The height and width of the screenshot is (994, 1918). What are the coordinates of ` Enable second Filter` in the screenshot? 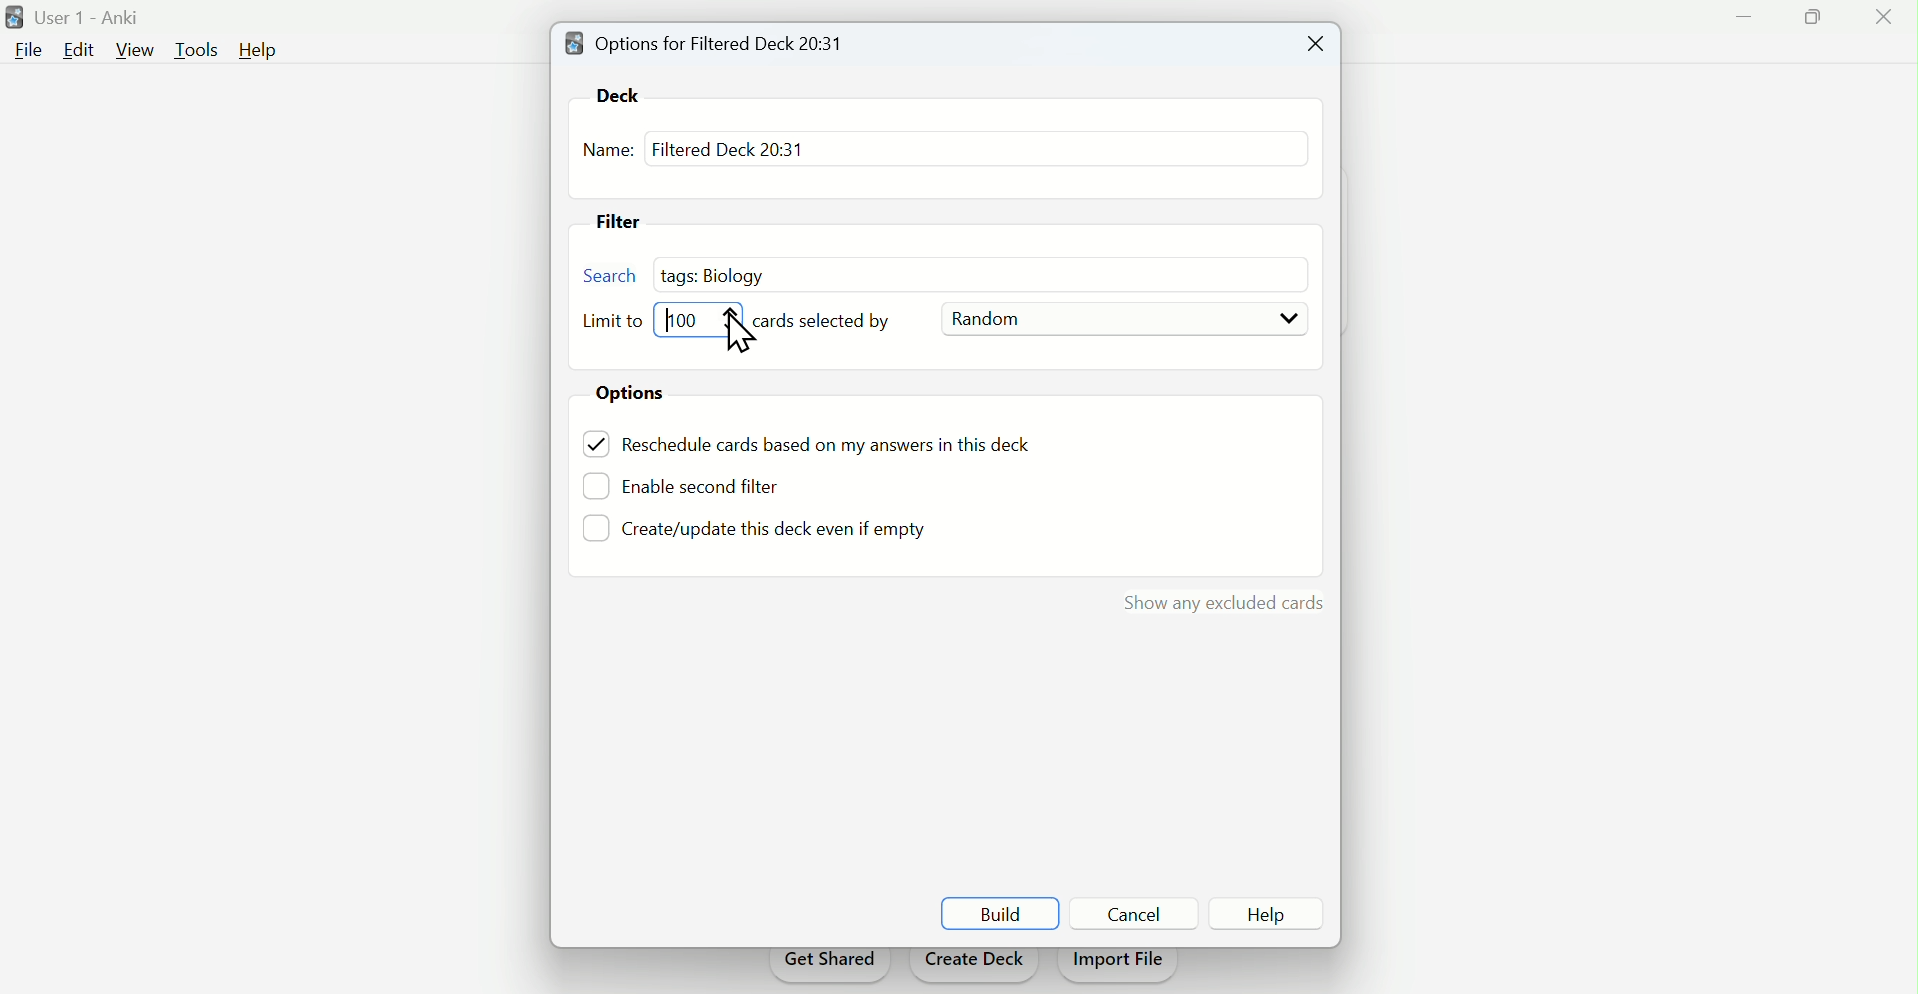 It's located at (715, 484).